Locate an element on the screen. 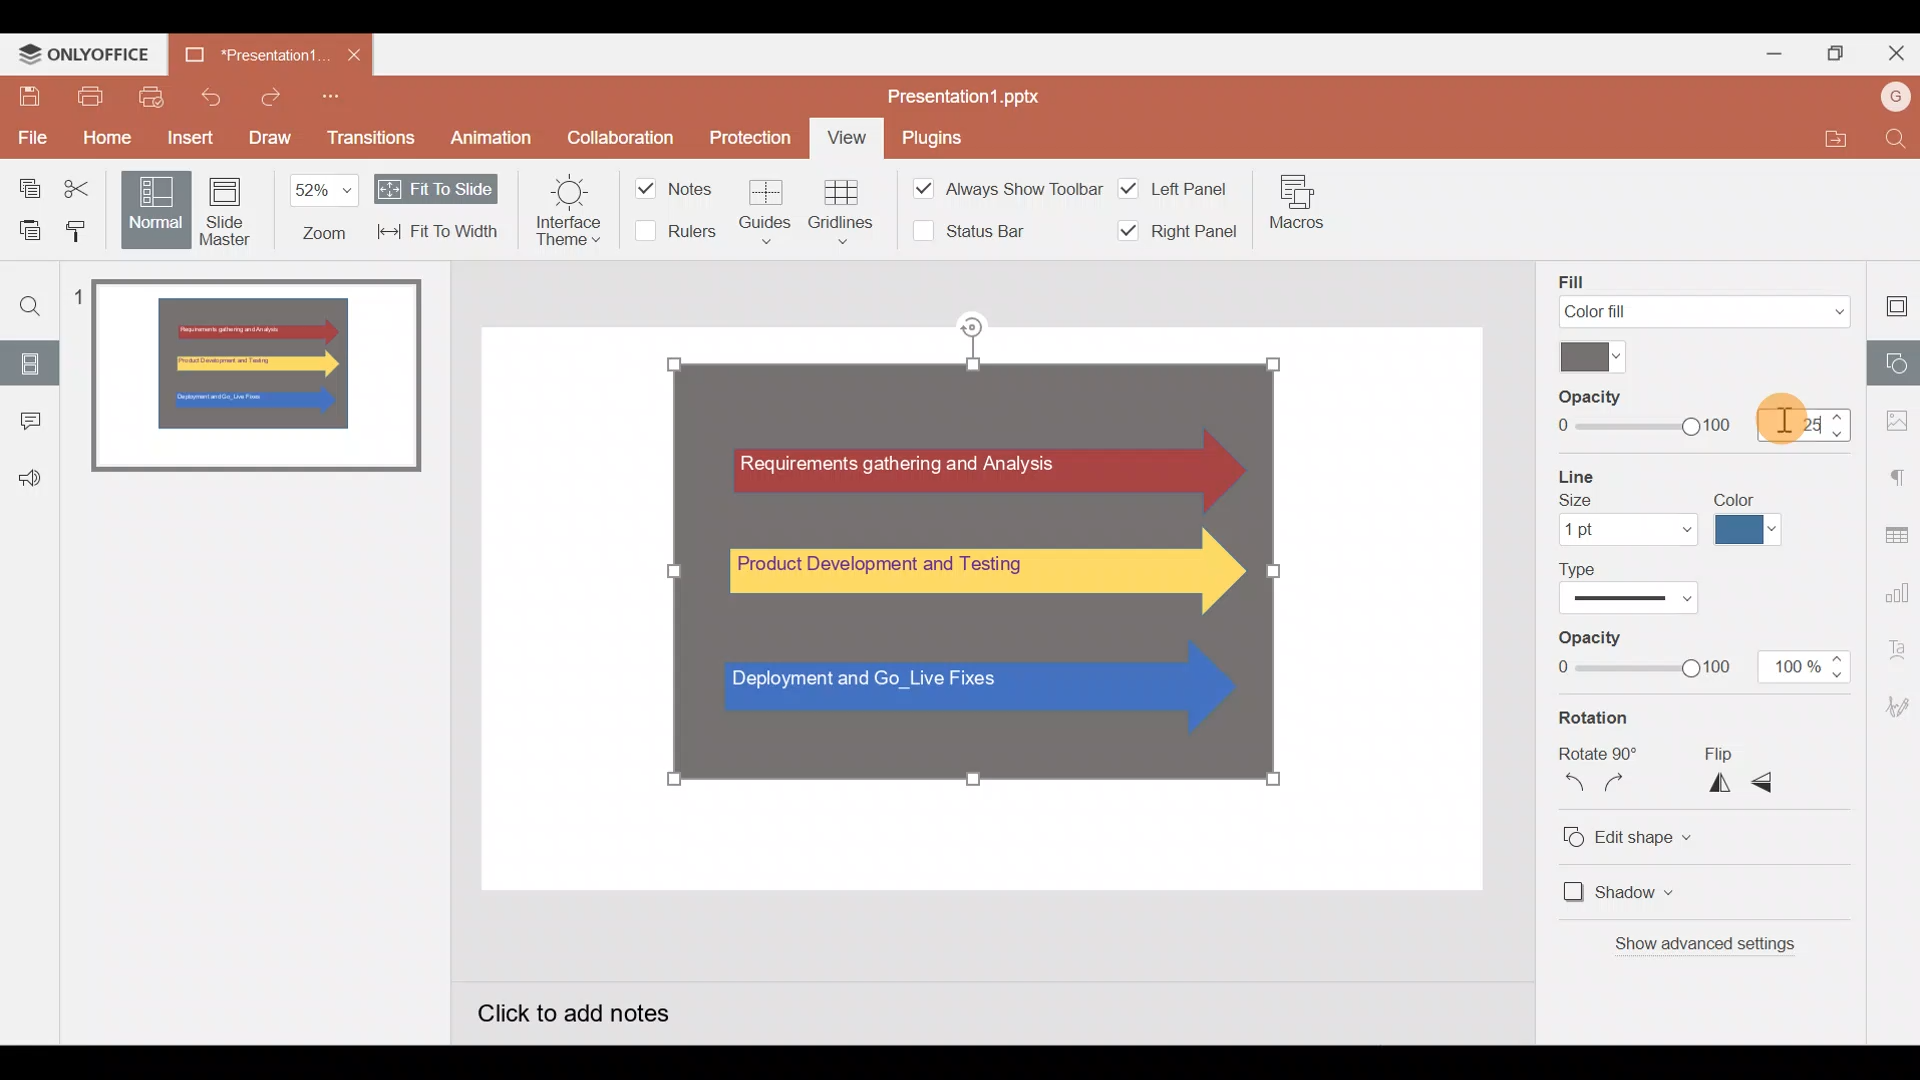 Image resolution: width=1920 pixels, height=1080 pixels. Find is located at coordinates (30, 303).